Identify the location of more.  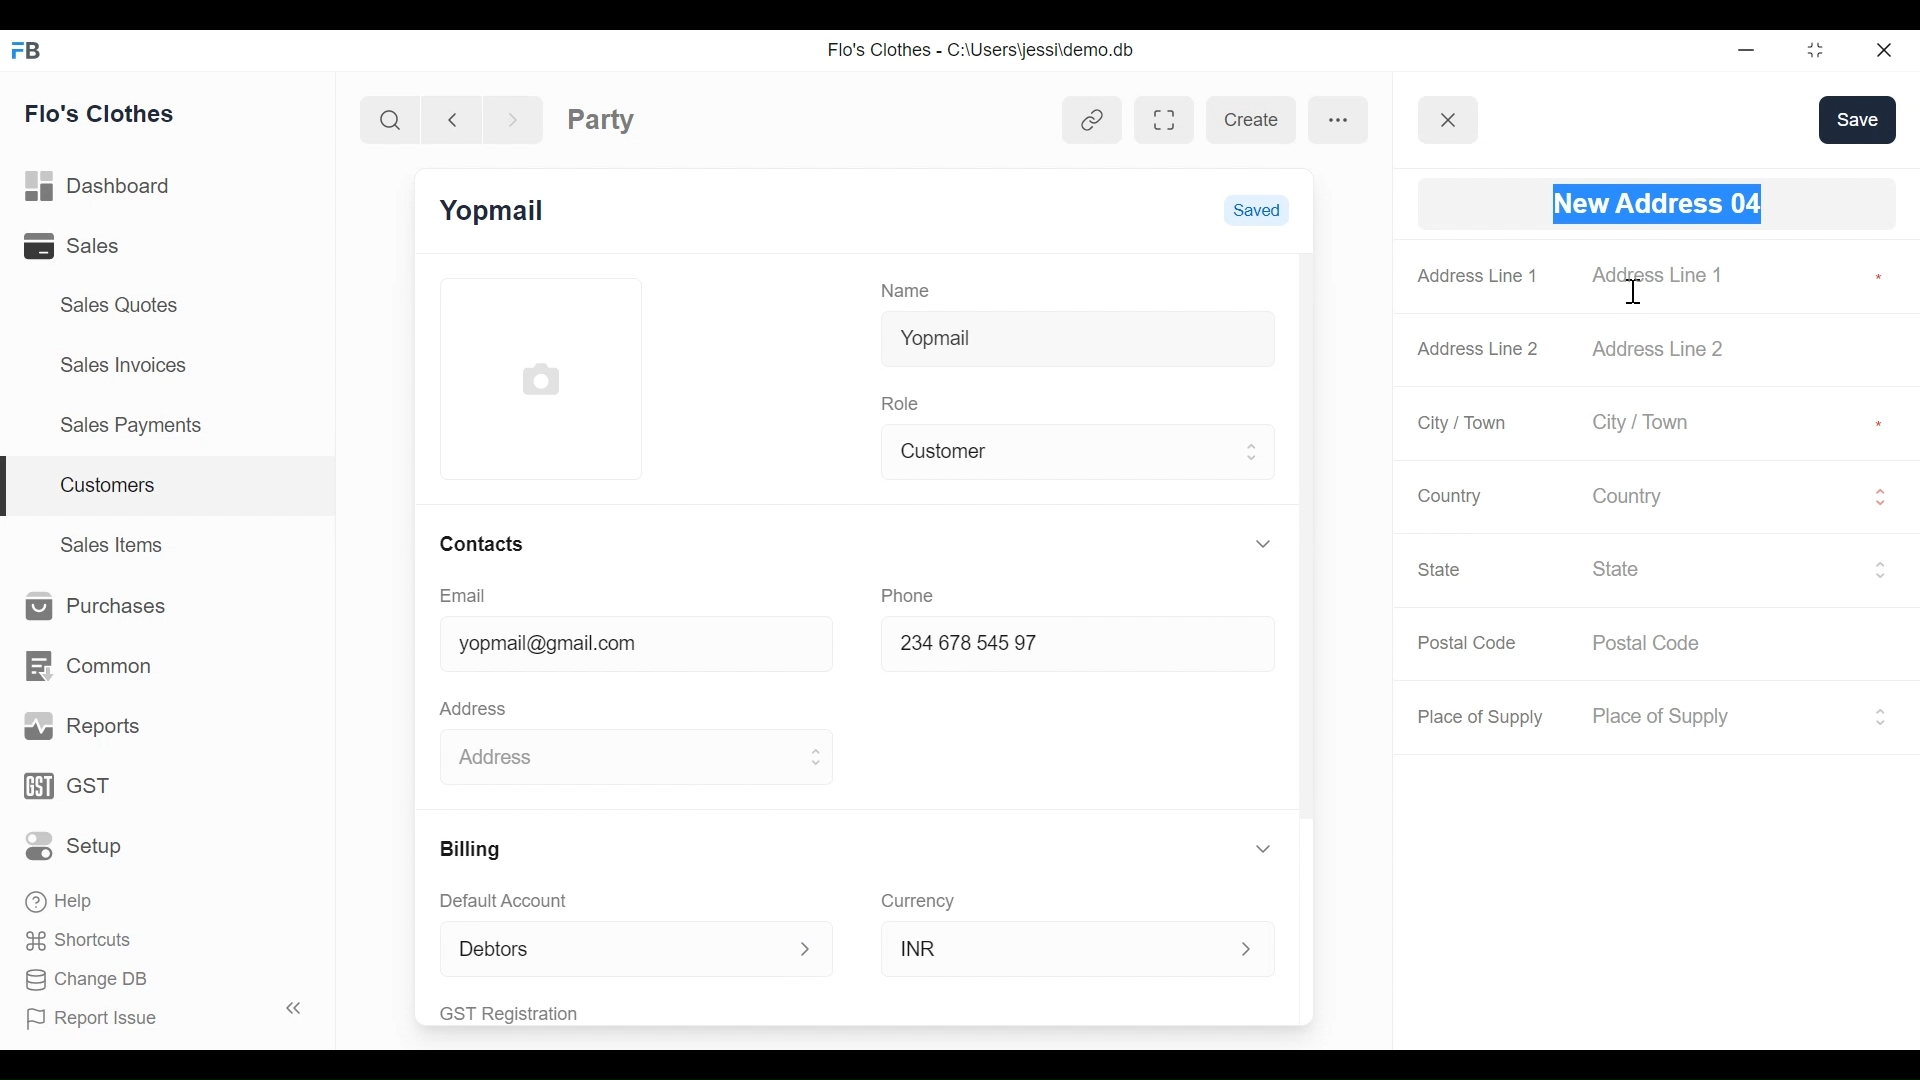
(1339, 118).